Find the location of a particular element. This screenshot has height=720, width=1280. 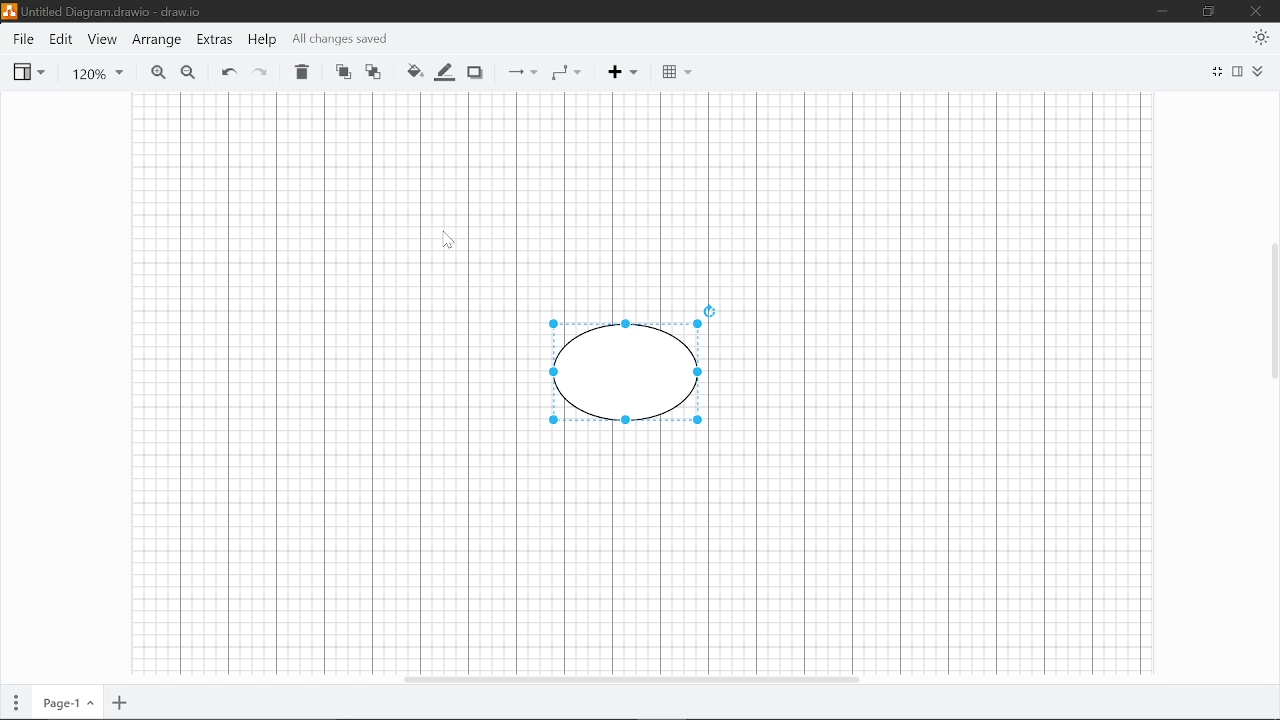

Arrange is located at coordinates (155, 40).